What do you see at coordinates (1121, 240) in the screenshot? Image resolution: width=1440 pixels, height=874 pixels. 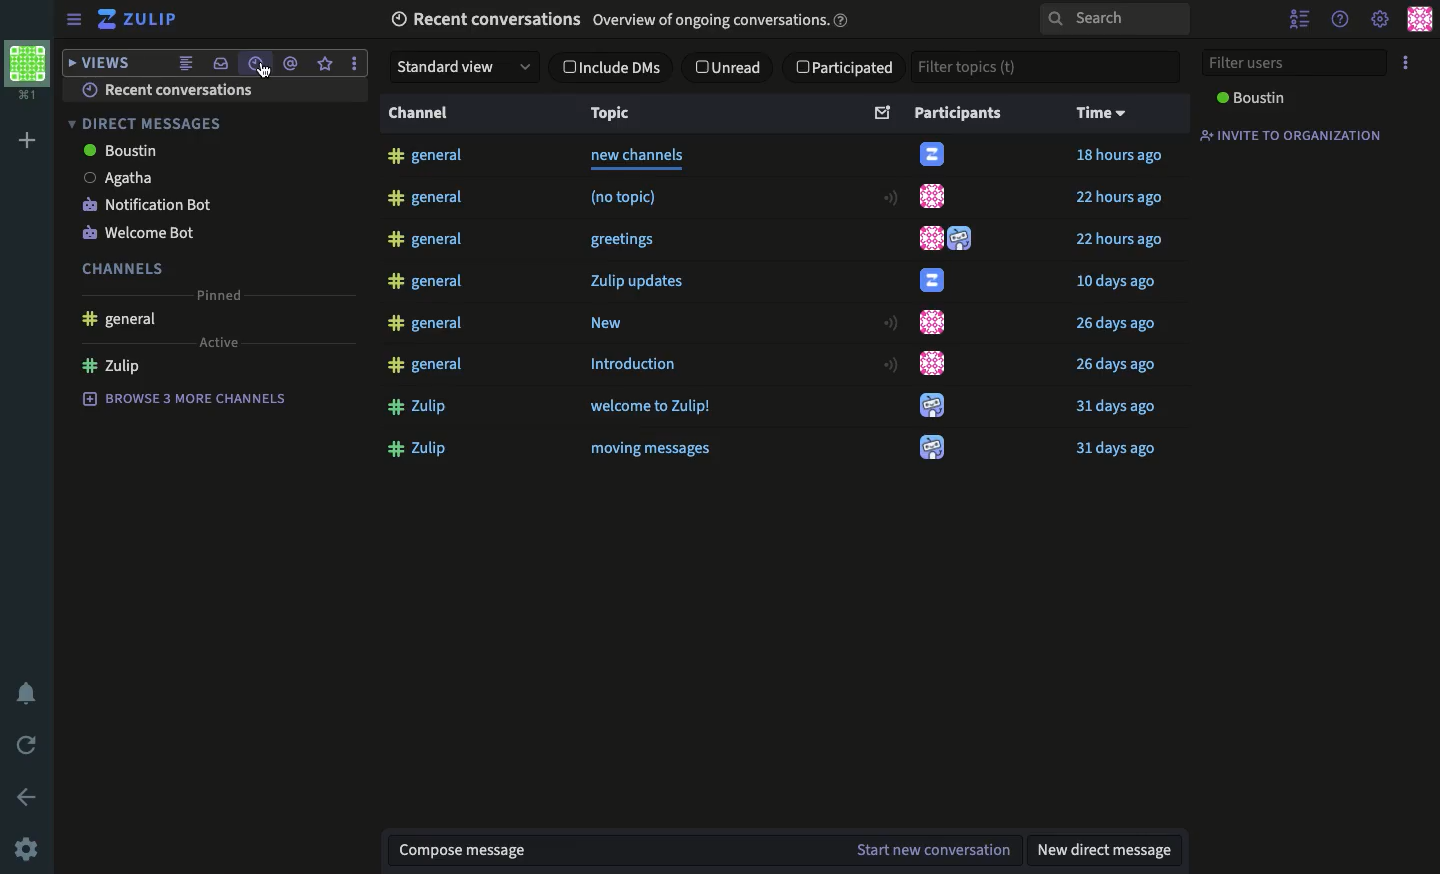 I see `22 hours ago` at bounding box center [1121, 240].